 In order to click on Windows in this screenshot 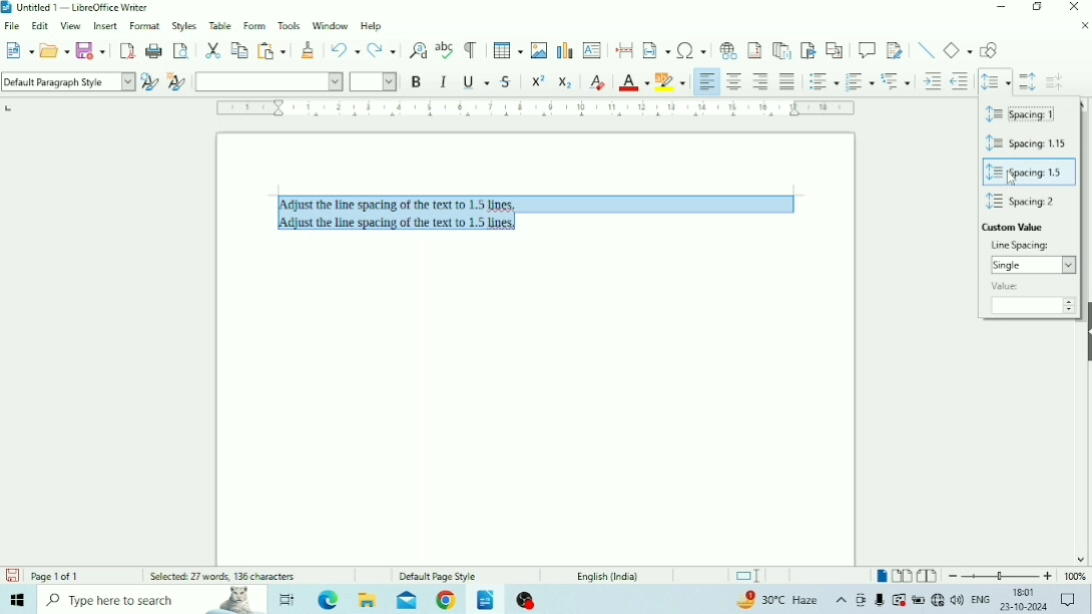, I will do `click(17, 600)`.